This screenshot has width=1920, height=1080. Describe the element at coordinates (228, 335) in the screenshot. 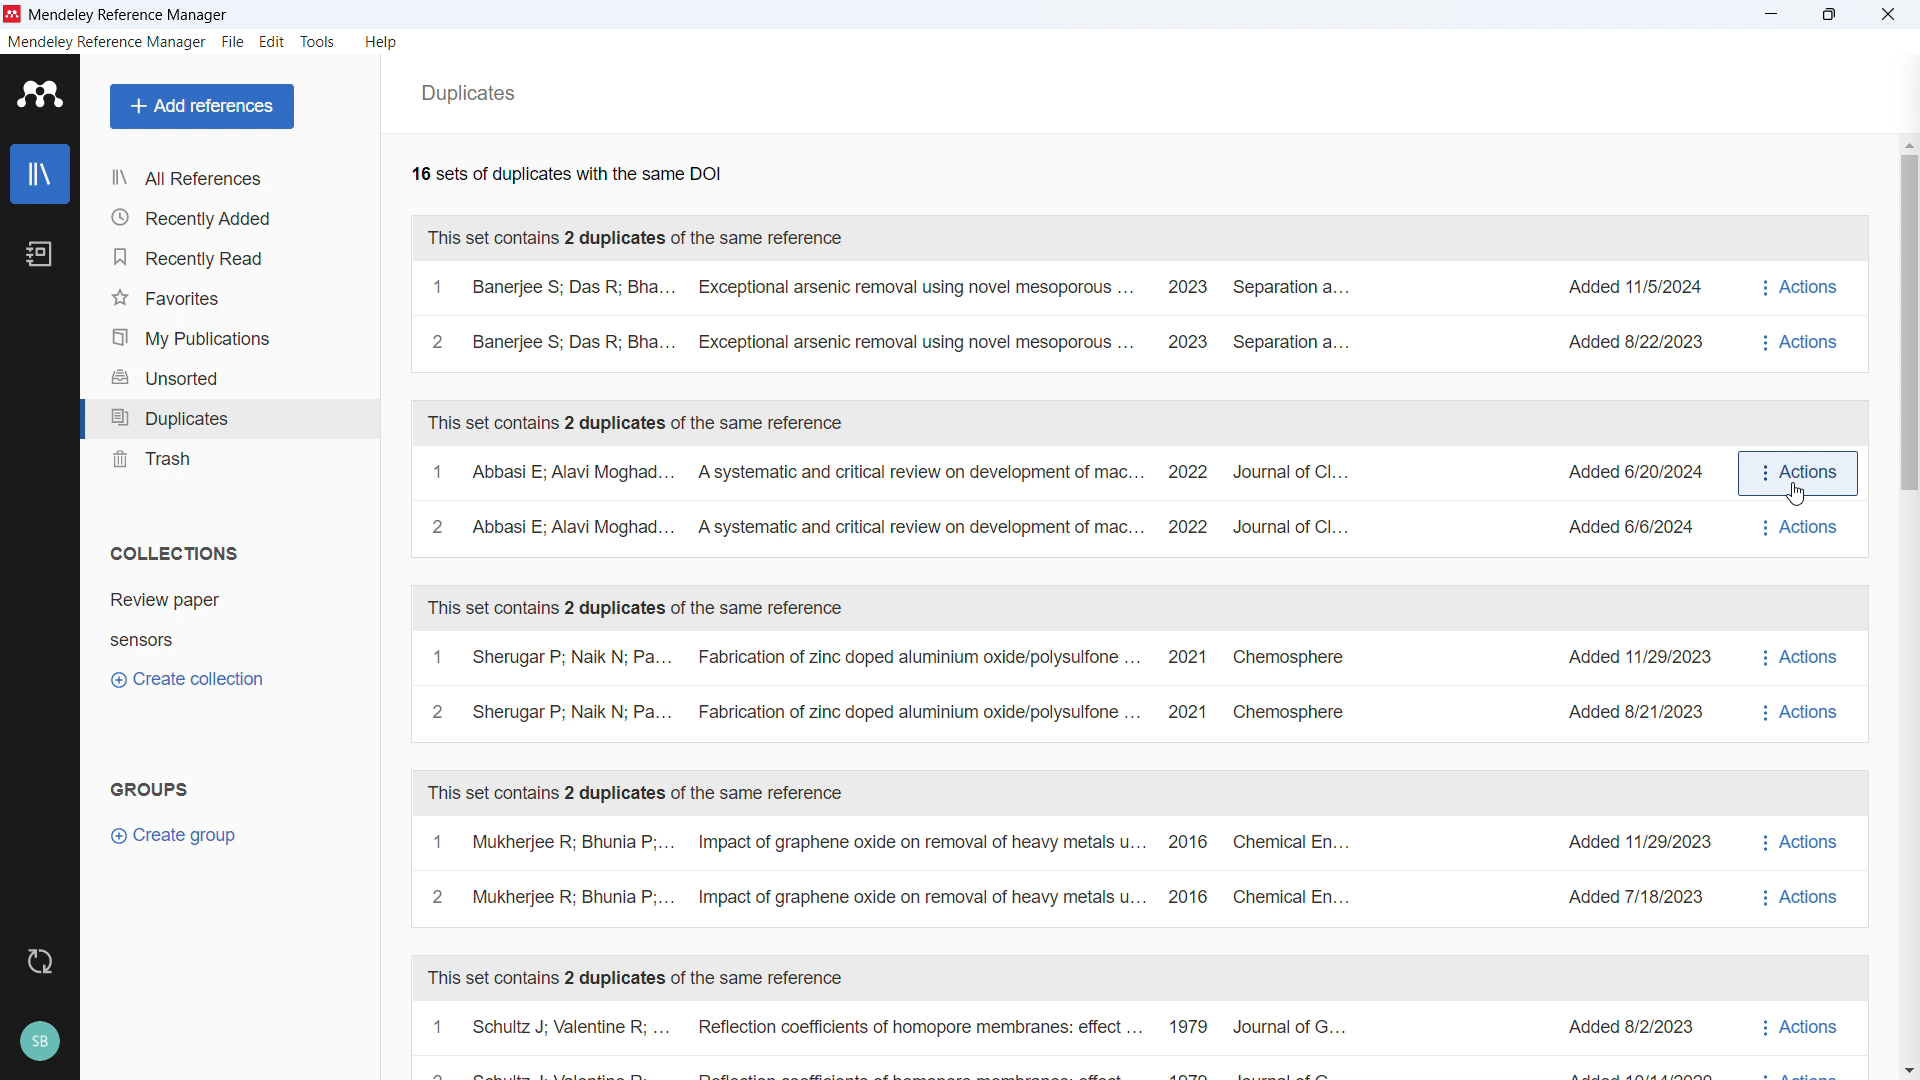

I see `My publications ` at that location.